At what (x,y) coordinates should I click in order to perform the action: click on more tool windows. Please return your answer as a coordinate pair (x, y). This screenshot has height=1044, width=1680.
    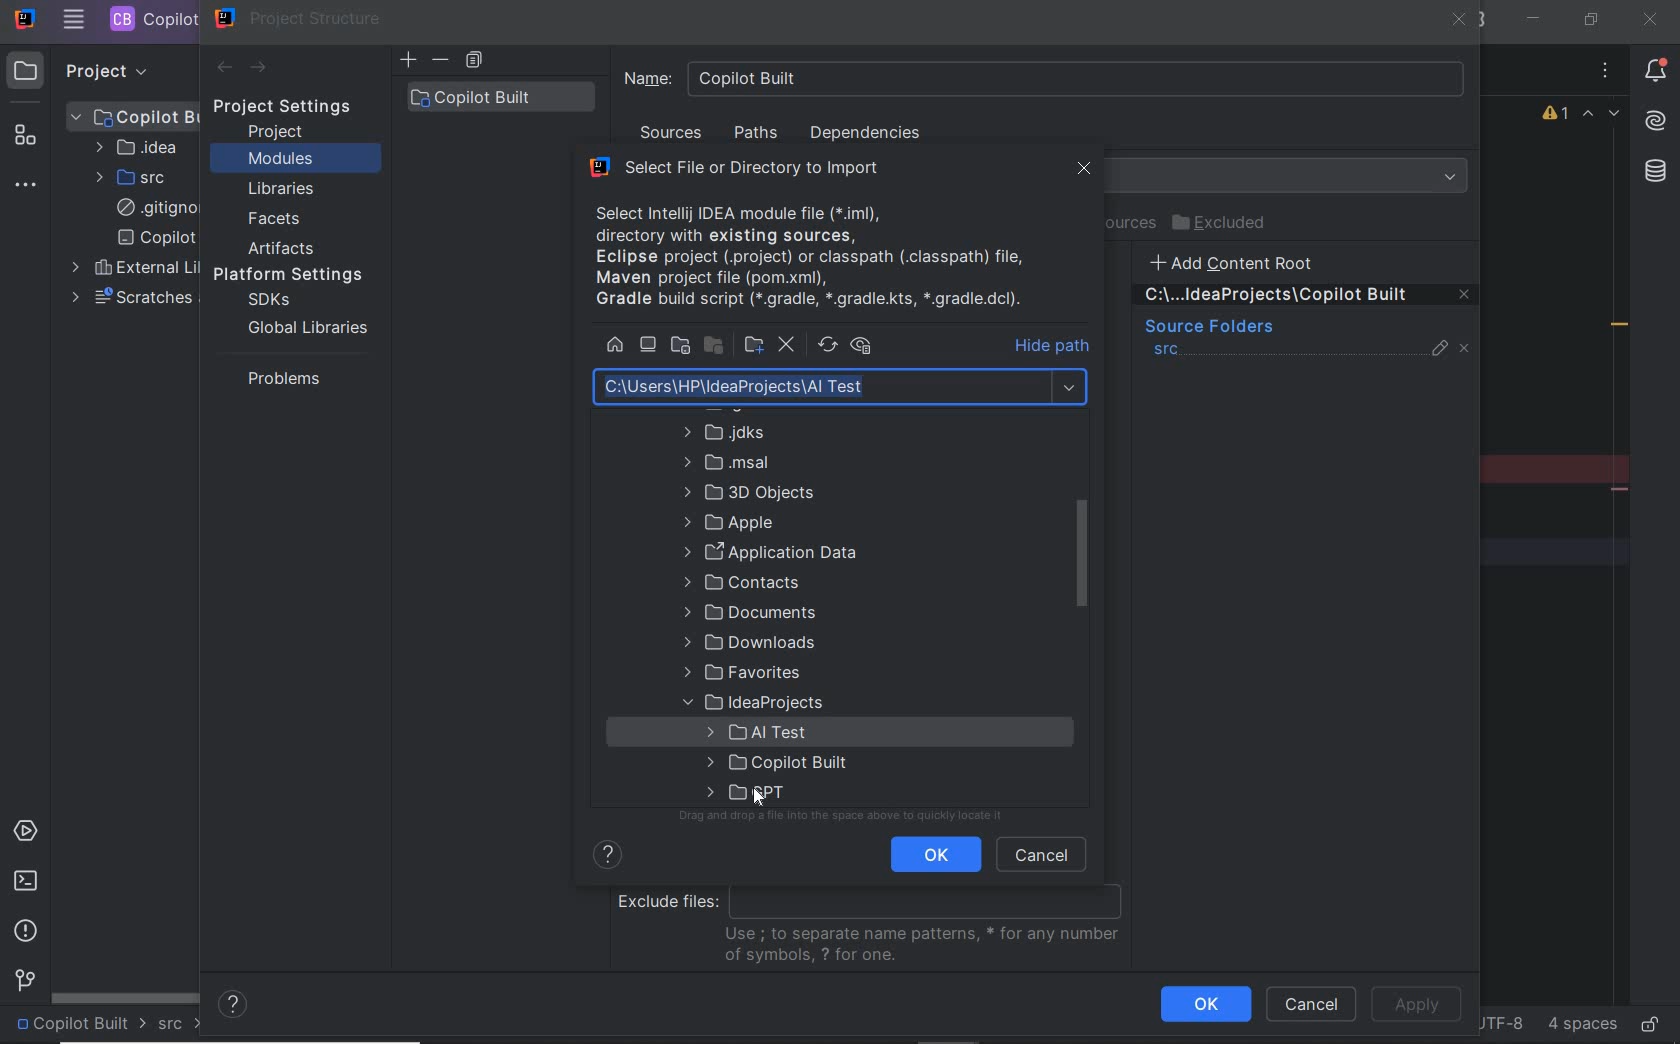
    Looking at the image, I should click on (28, 186).